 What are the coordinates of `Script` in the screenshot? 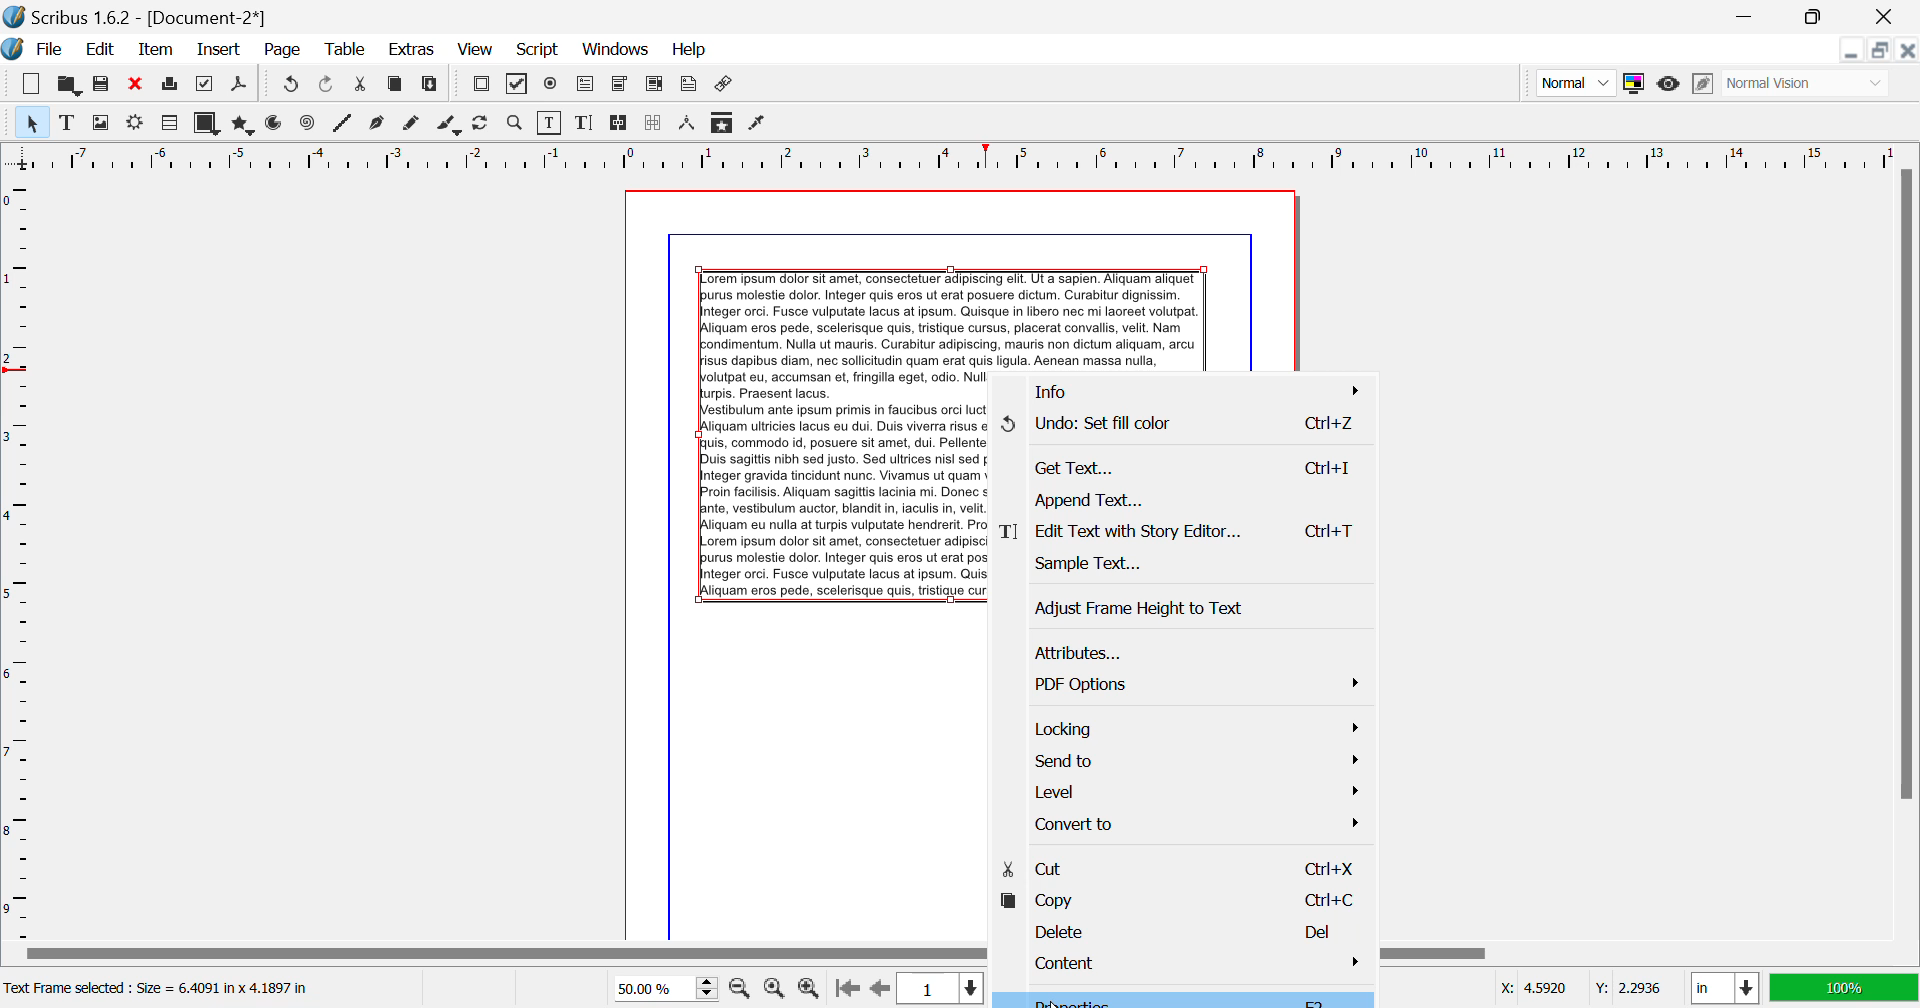 It's located at (539, 48).